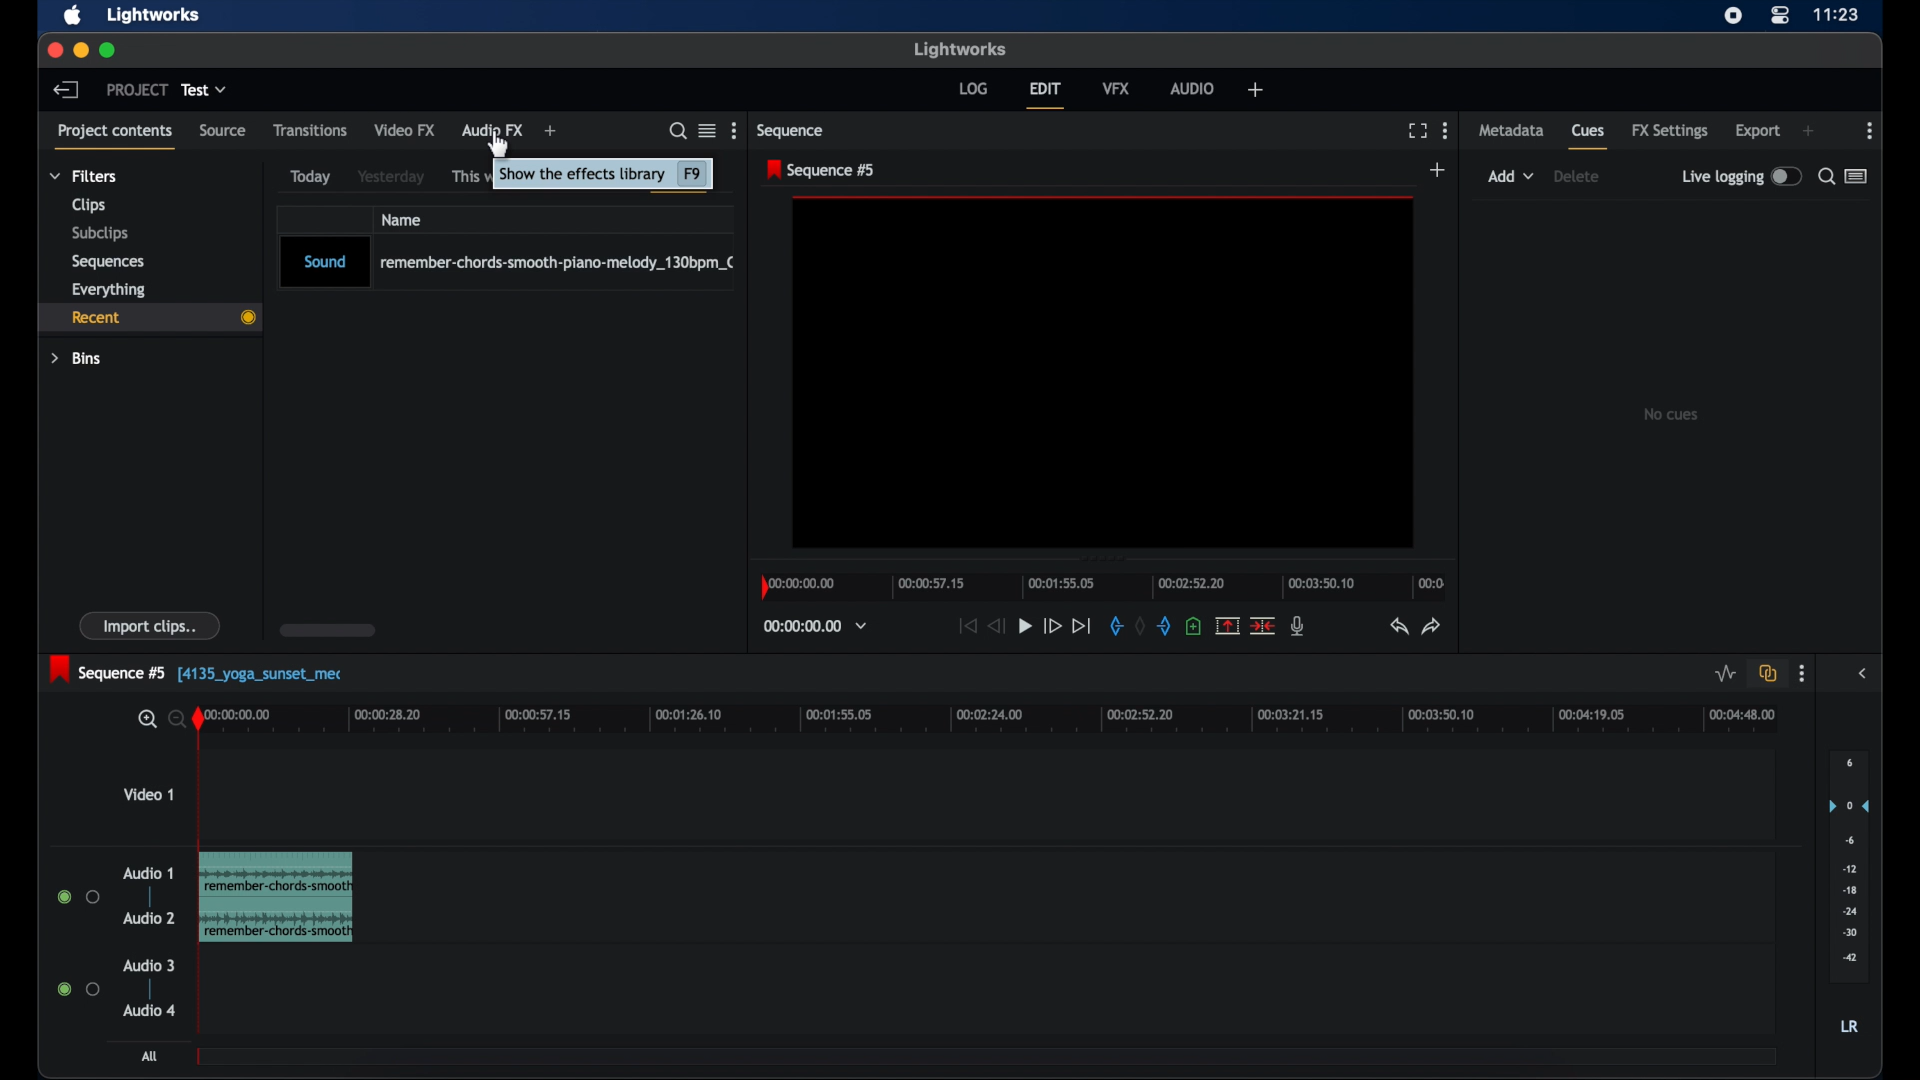  I want to click on vfx, so click(1116, 88).